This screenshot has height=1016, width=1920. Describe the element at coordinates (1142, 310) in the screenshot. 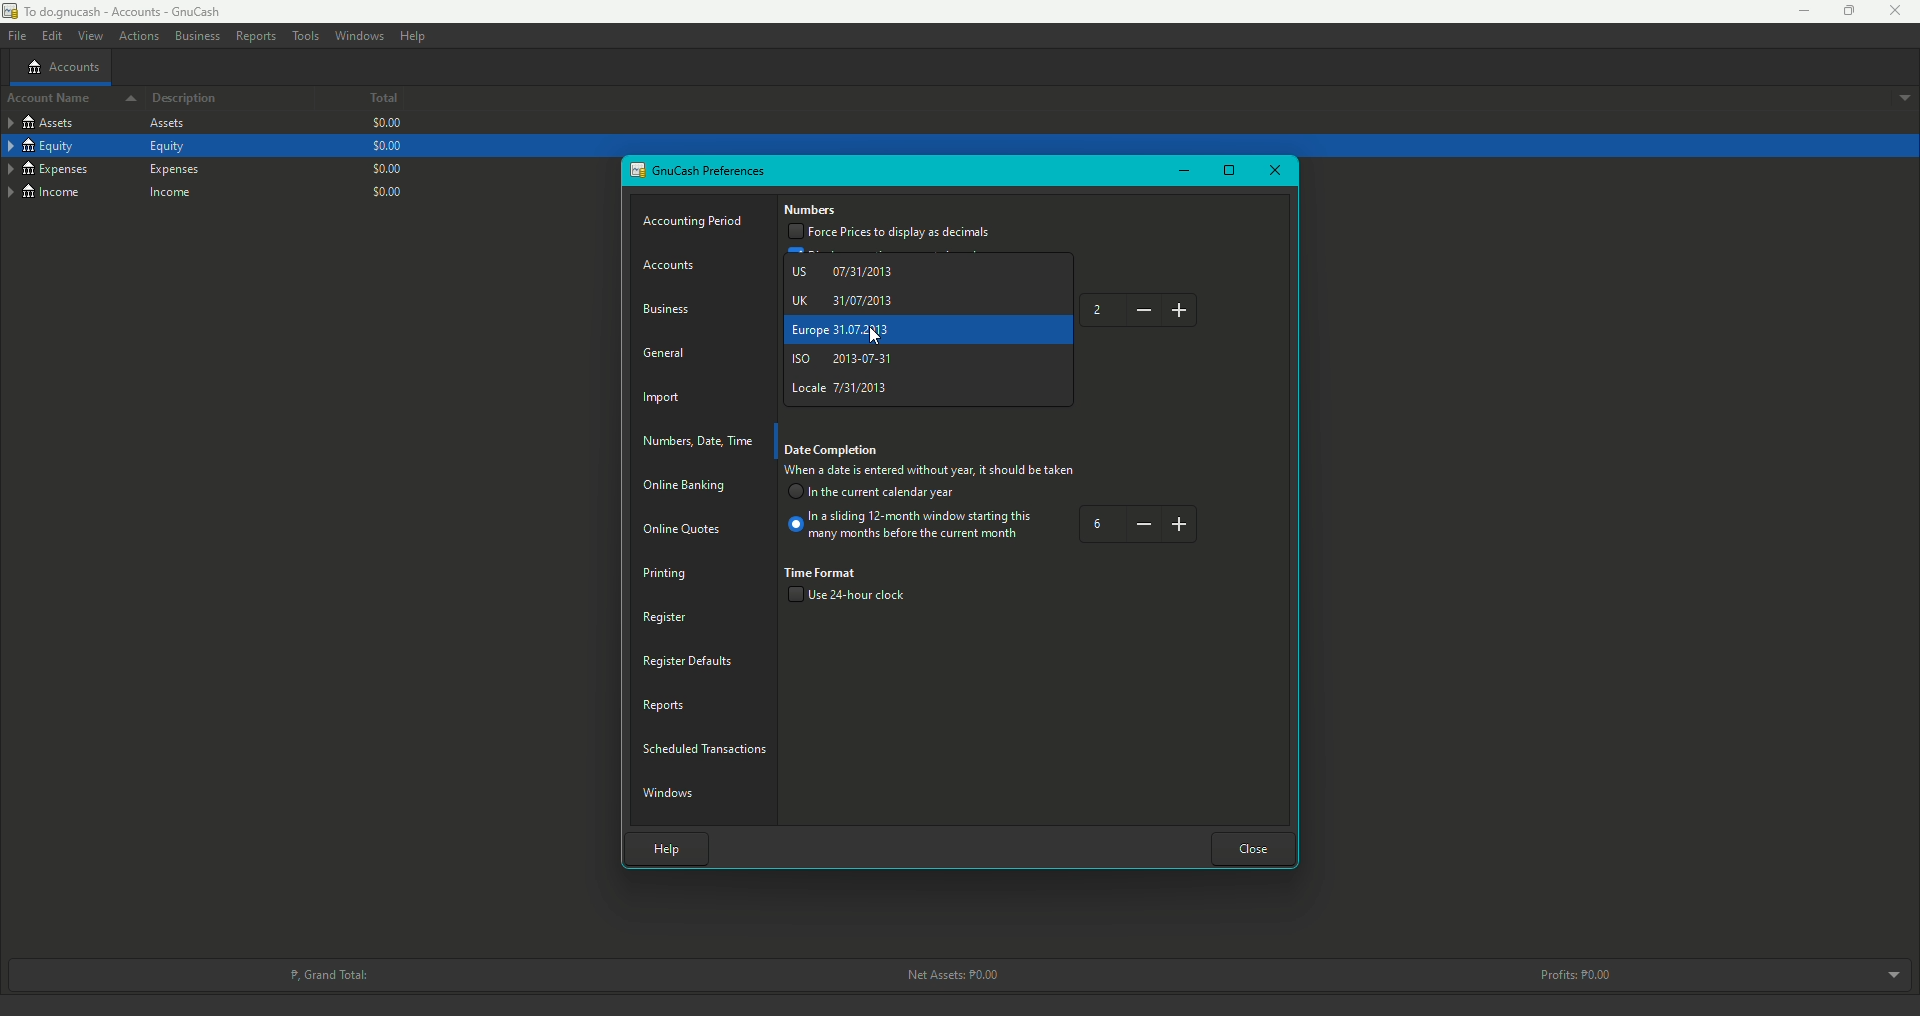

I see `2` at that location.